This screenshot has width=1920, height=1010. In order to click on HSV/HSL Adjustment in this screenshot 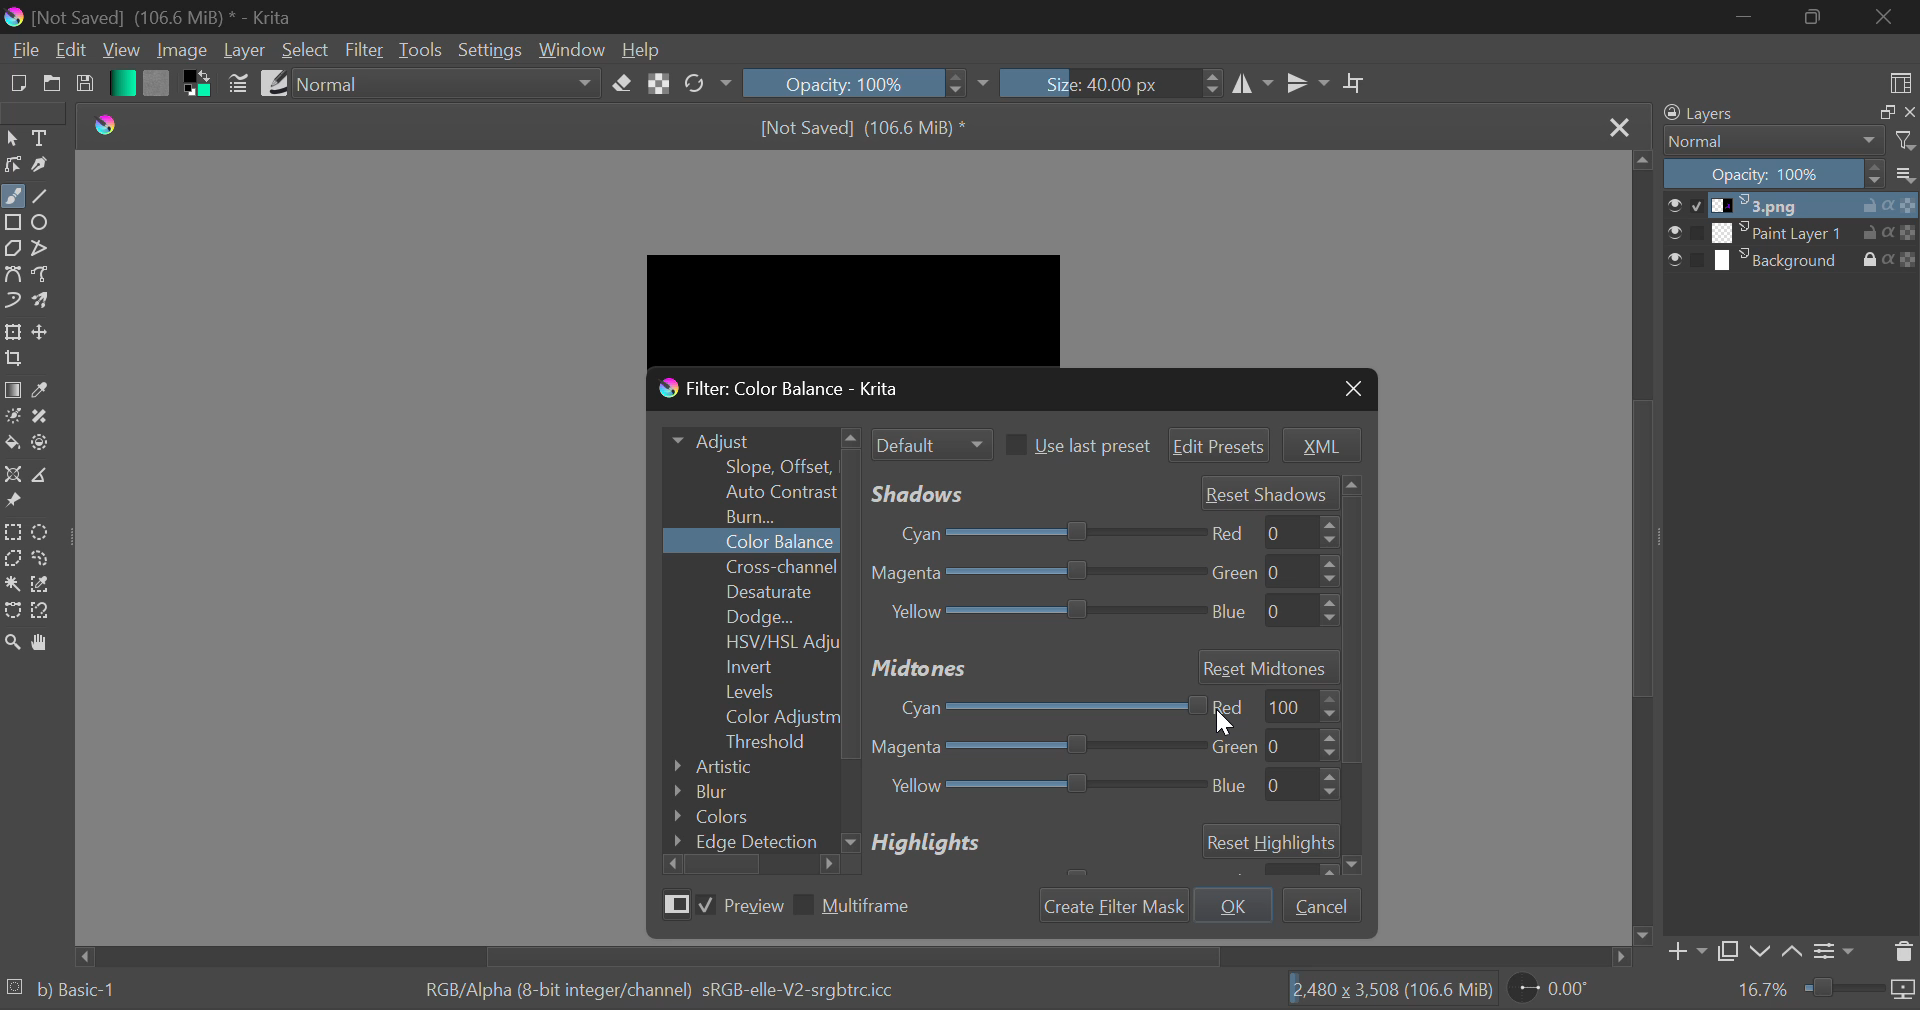, I will do `click(752, 641)`.